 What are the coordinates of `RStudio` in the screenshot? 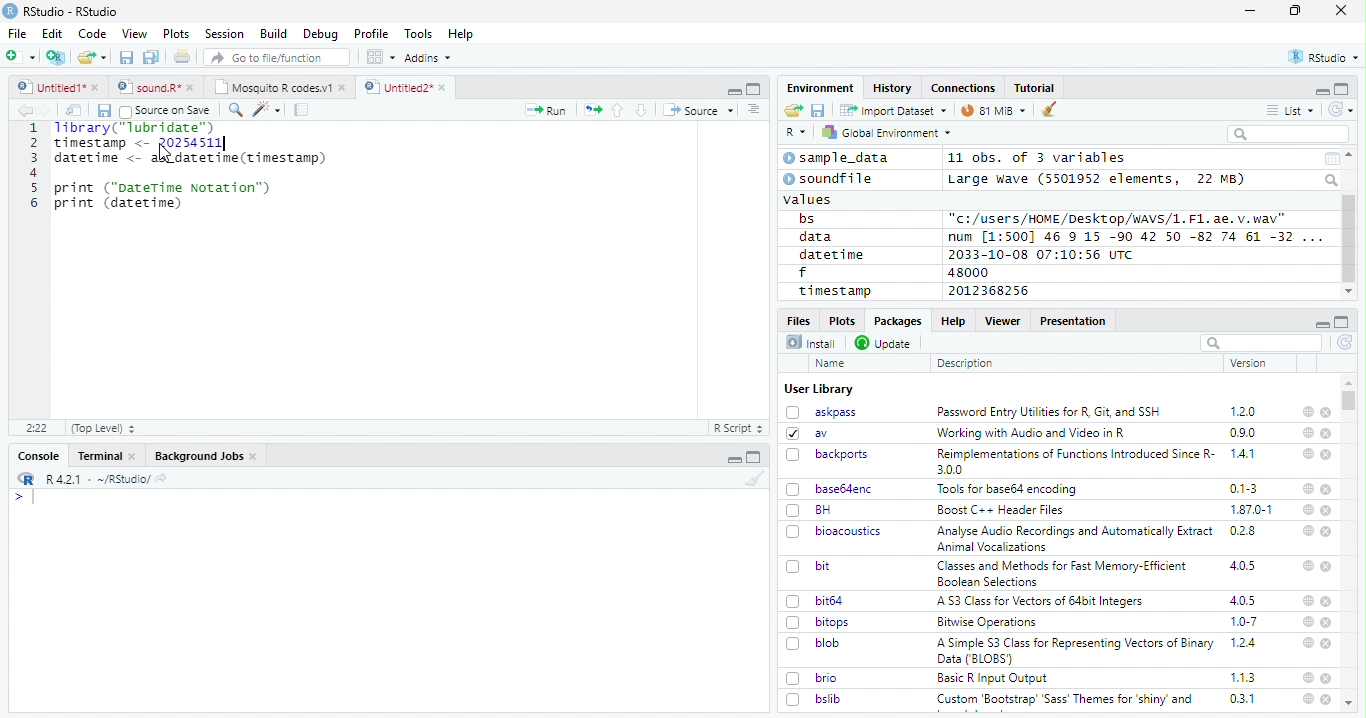 It's located at (1325, 58).